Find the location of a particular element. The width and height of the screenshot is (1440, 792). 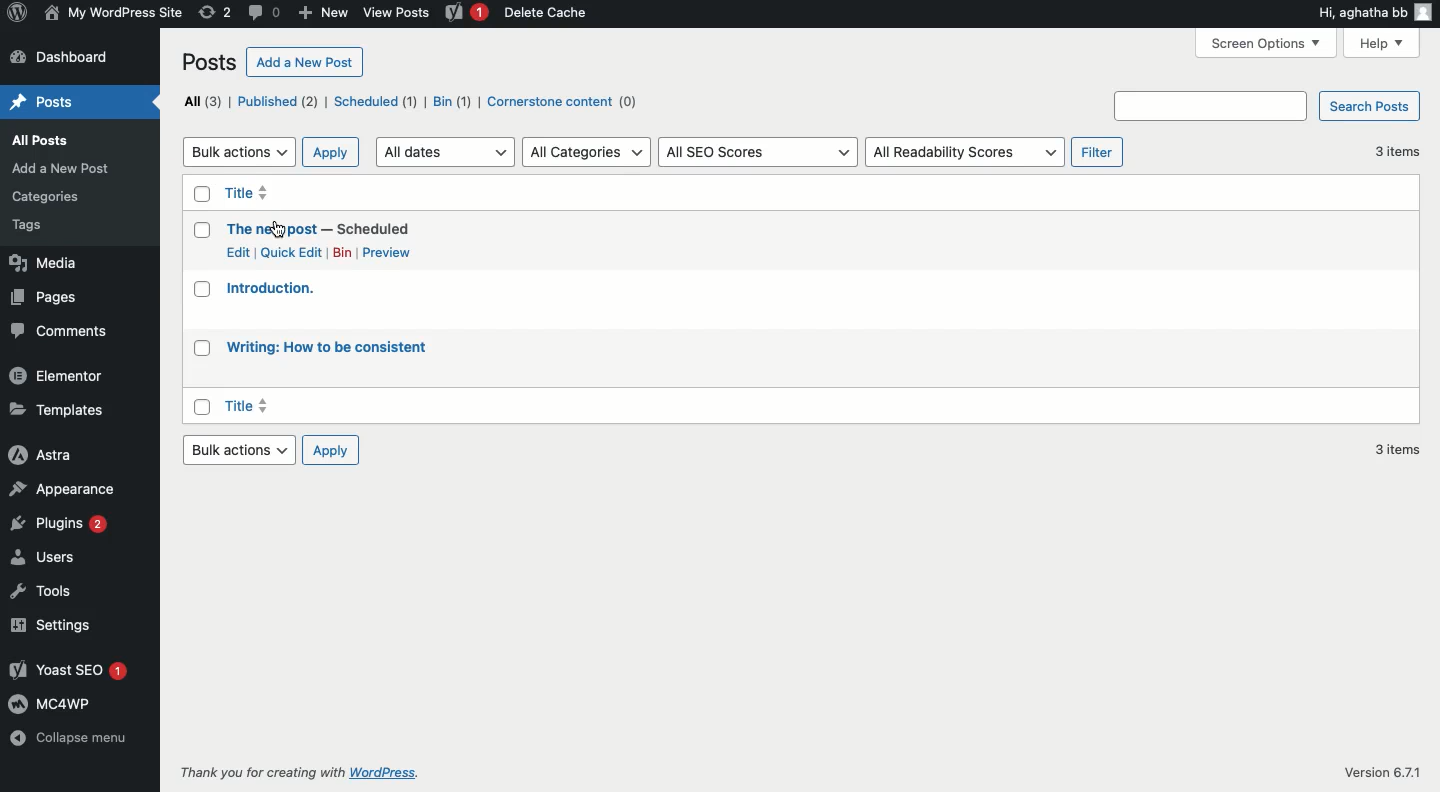

Yoast is located at coordinates (67, 670).